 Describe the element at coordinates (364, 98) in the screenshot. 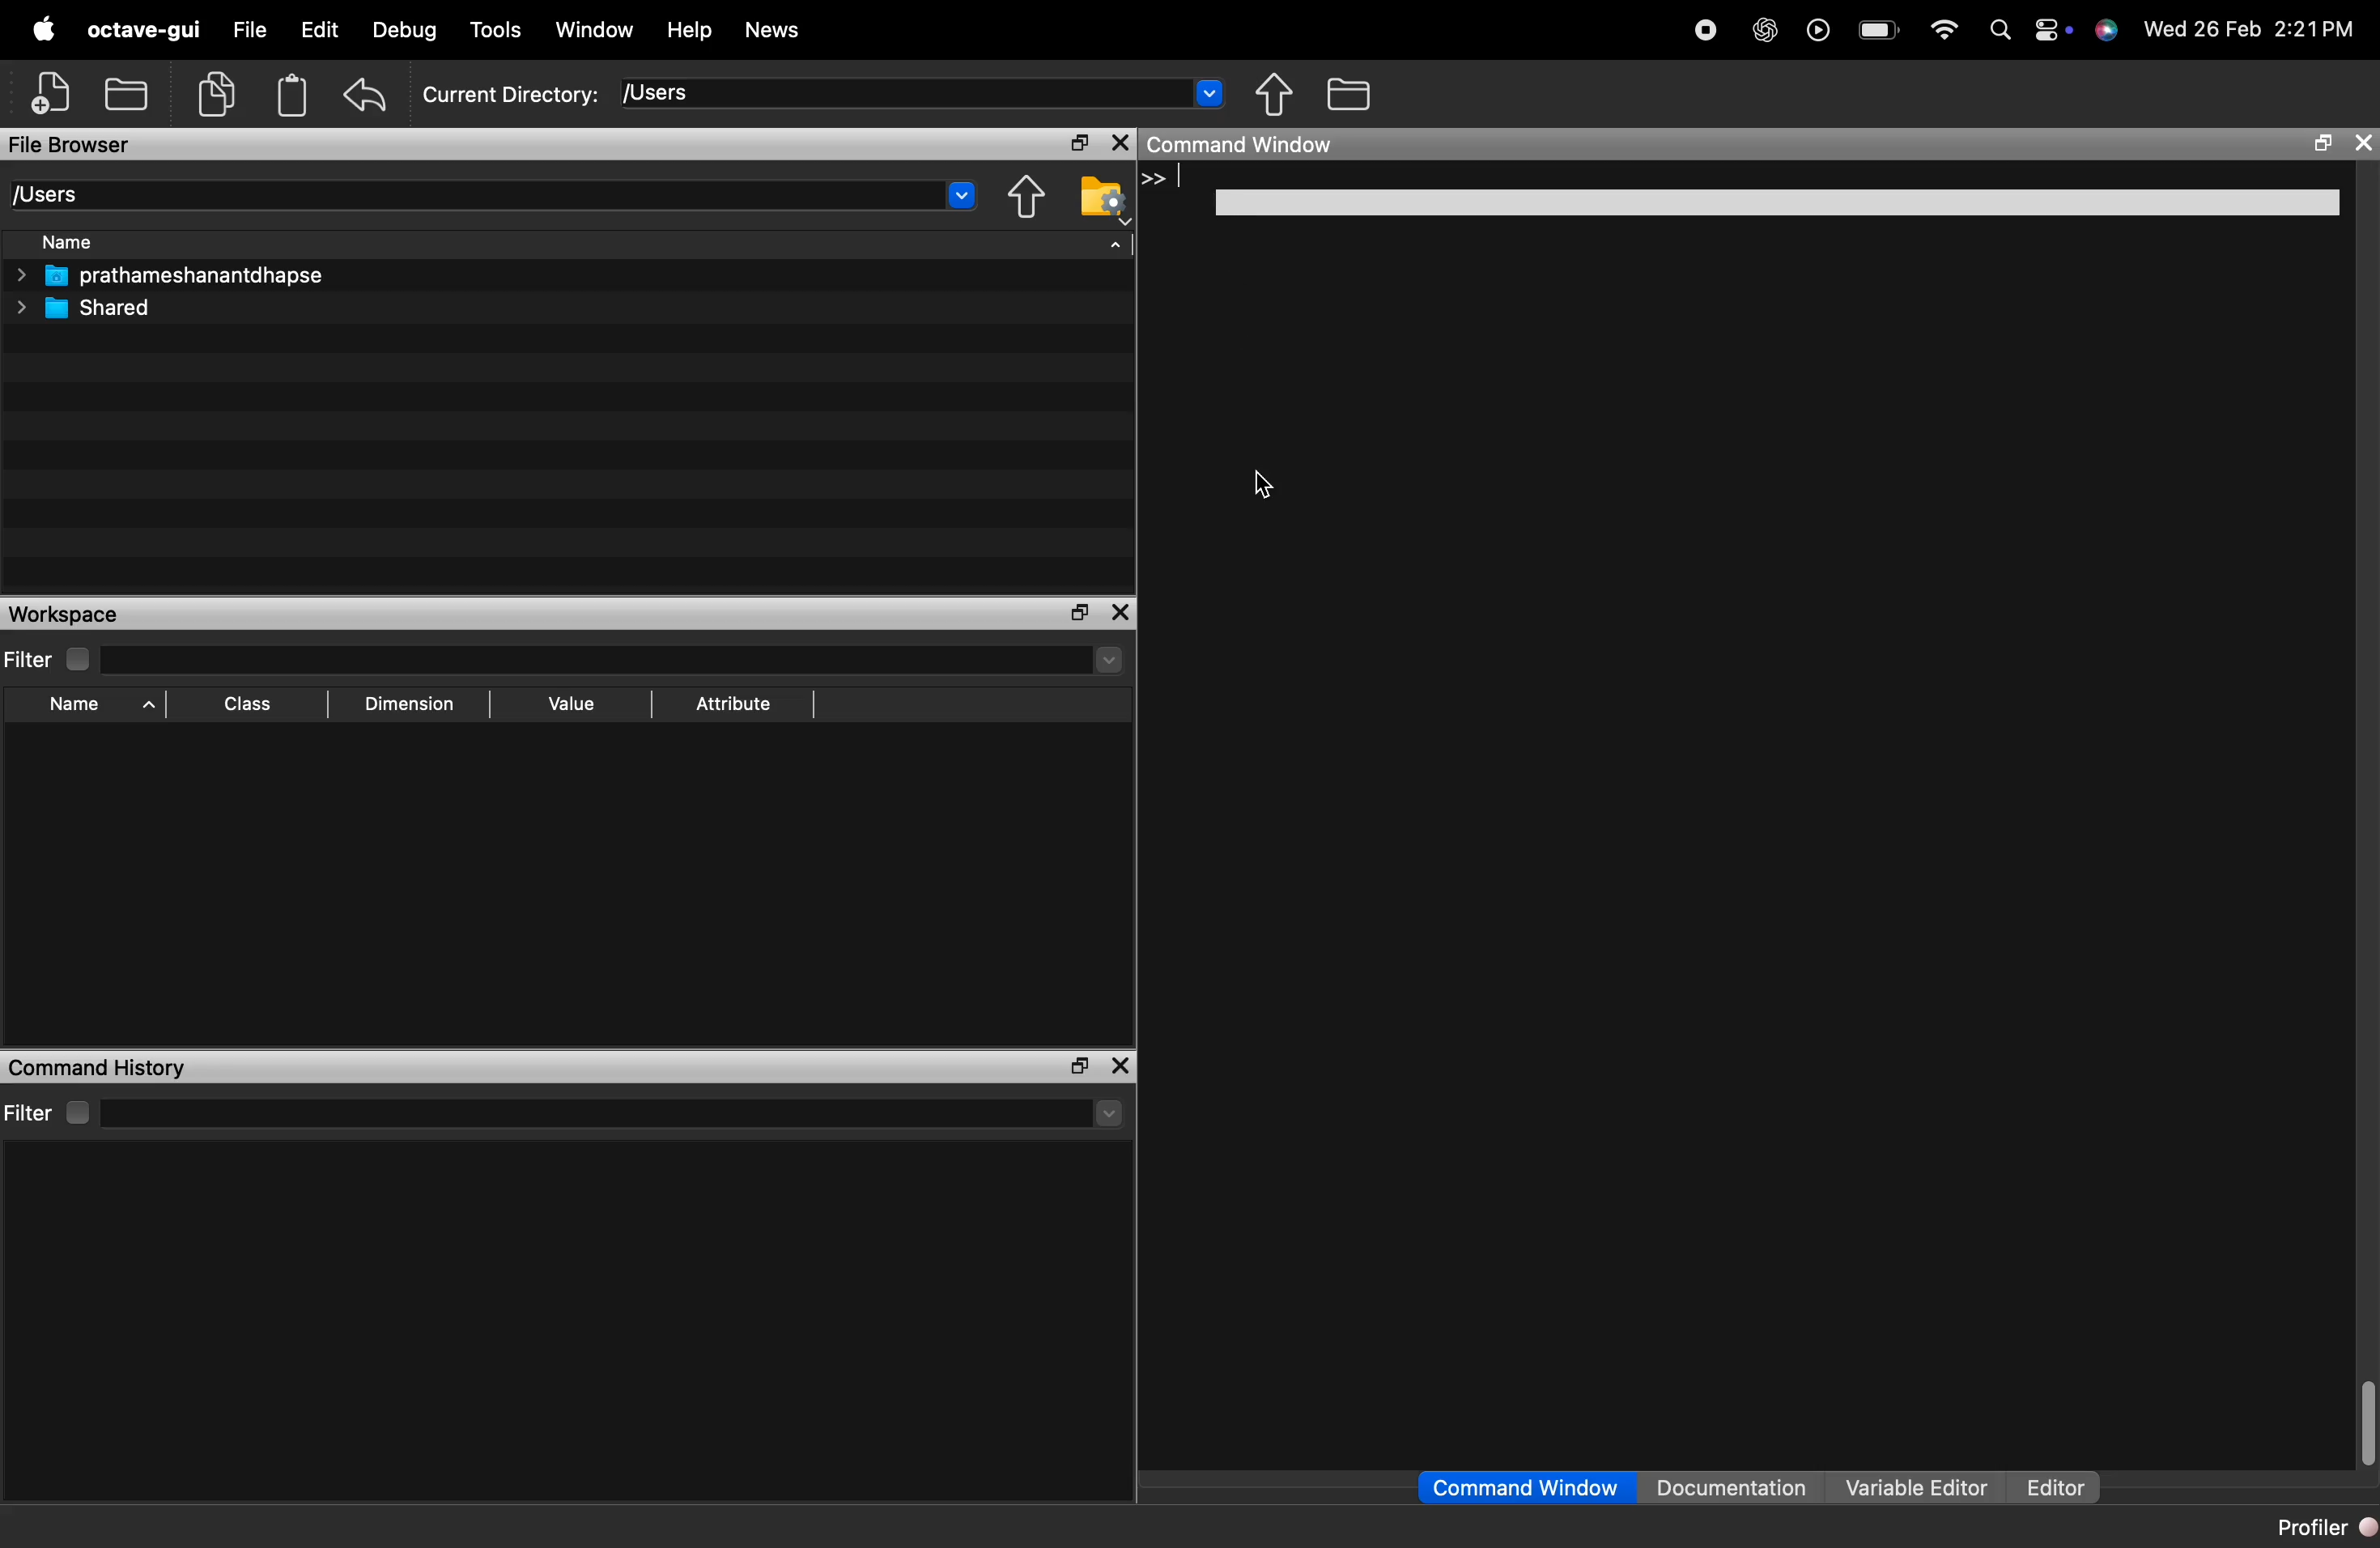

I see `undo` at that location.